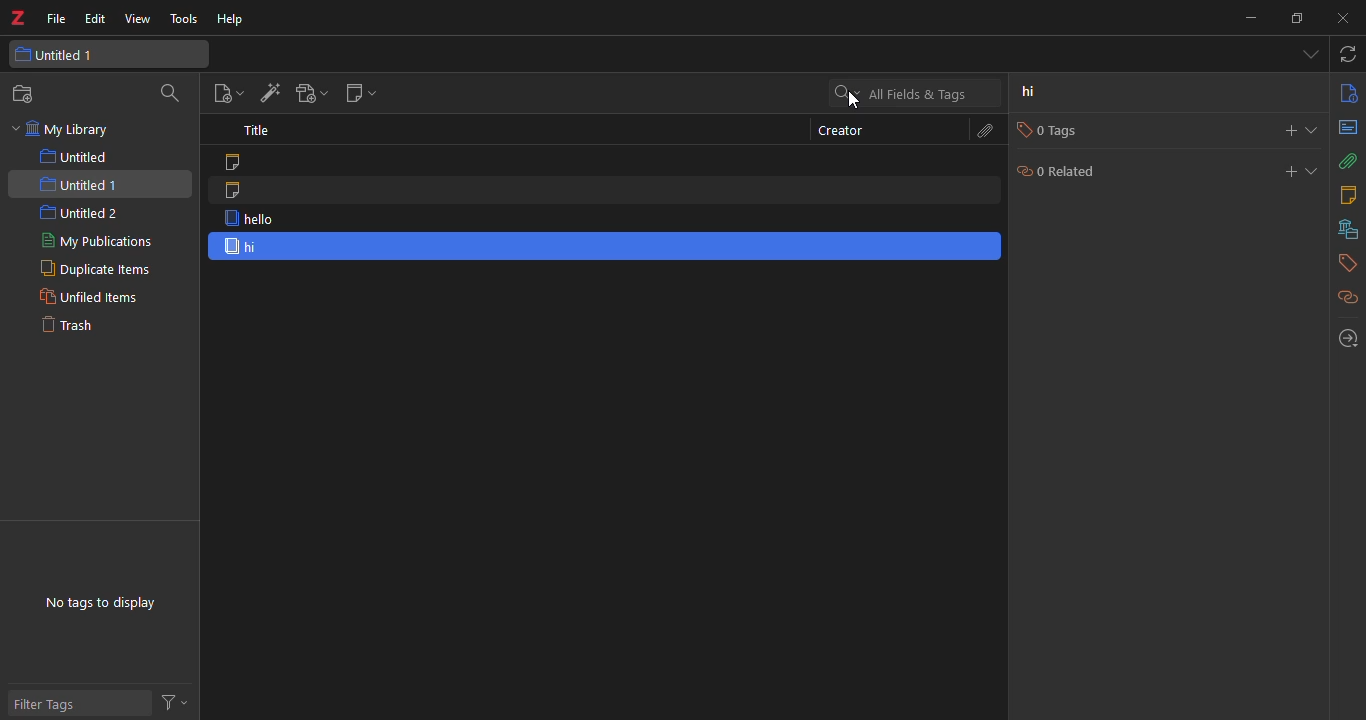 The height and width of the screenshot is (720, 1366). What do you see at coordinates (1347, 95) in the screenshot?
I see `info` at bounding box center [1347, 95].